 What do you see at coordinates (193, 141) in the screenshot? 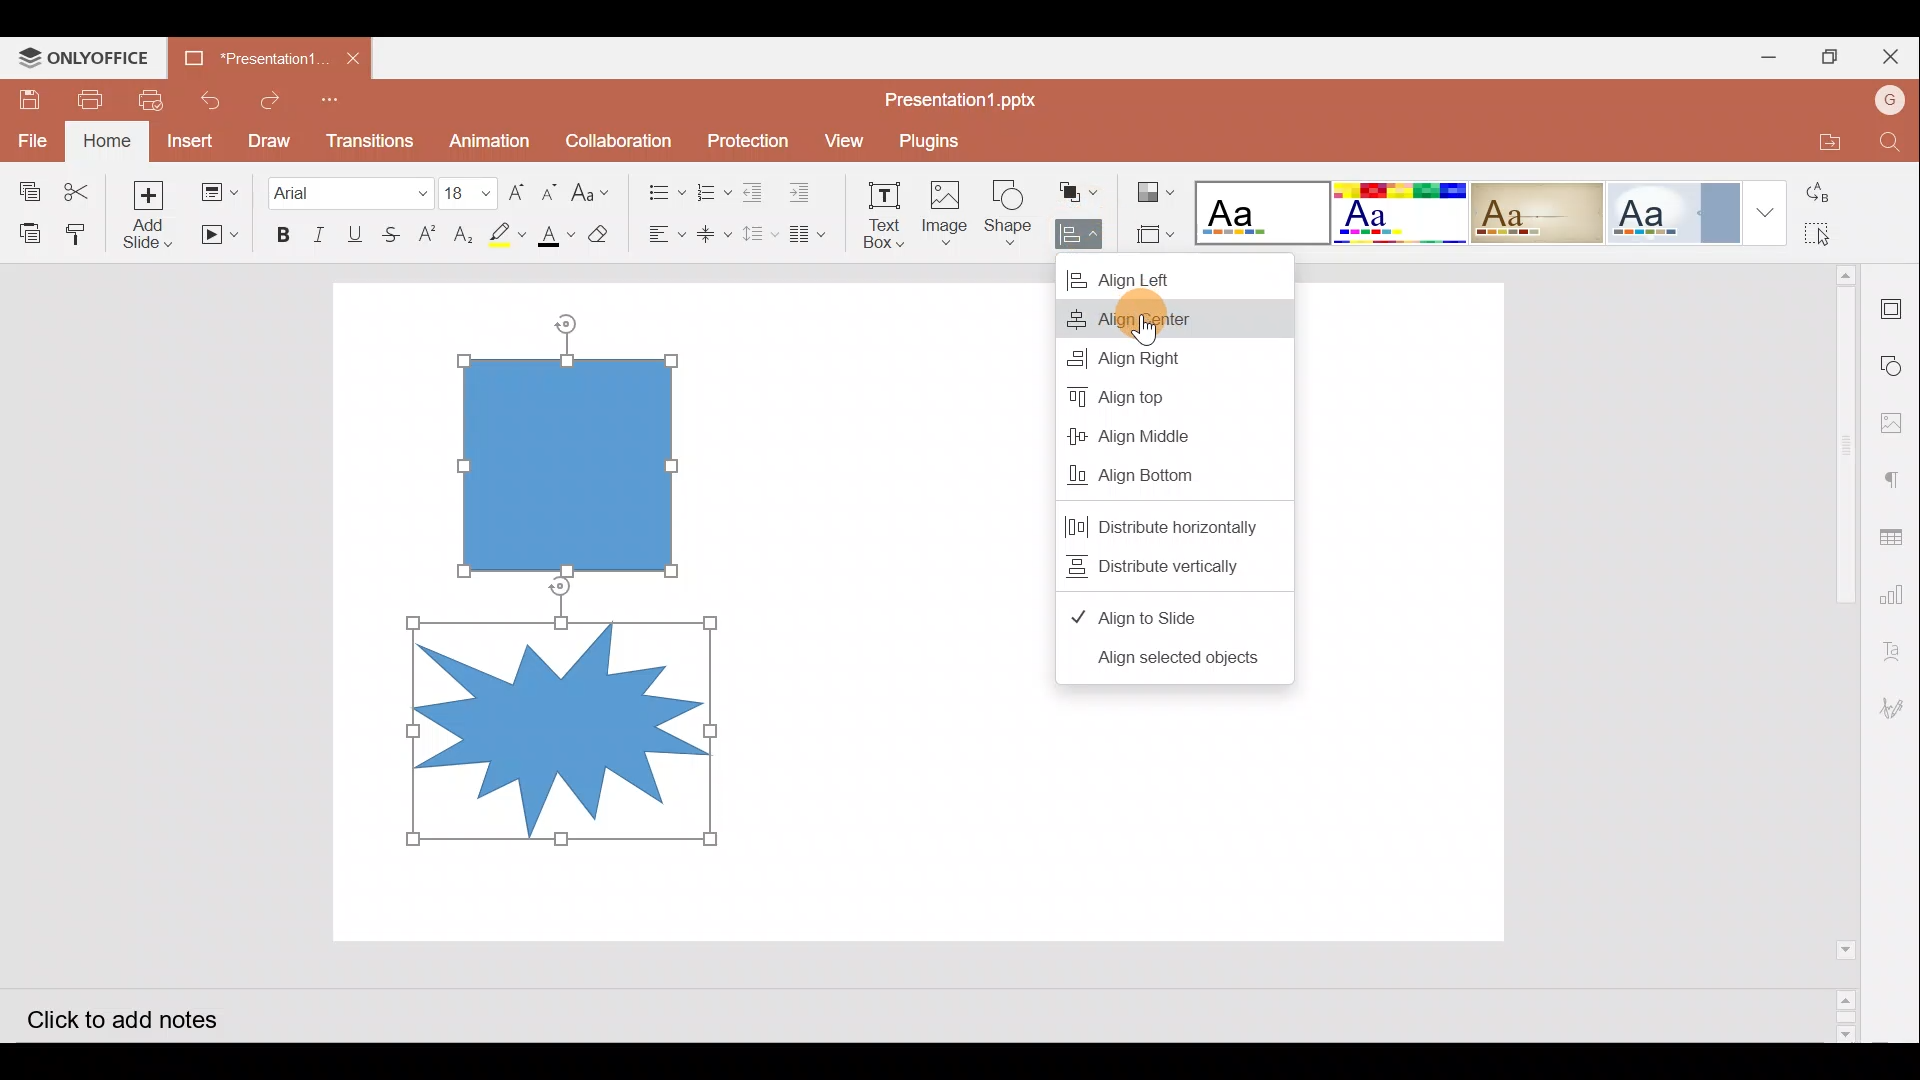
I see `Insert` at bounding box center [193, 141].